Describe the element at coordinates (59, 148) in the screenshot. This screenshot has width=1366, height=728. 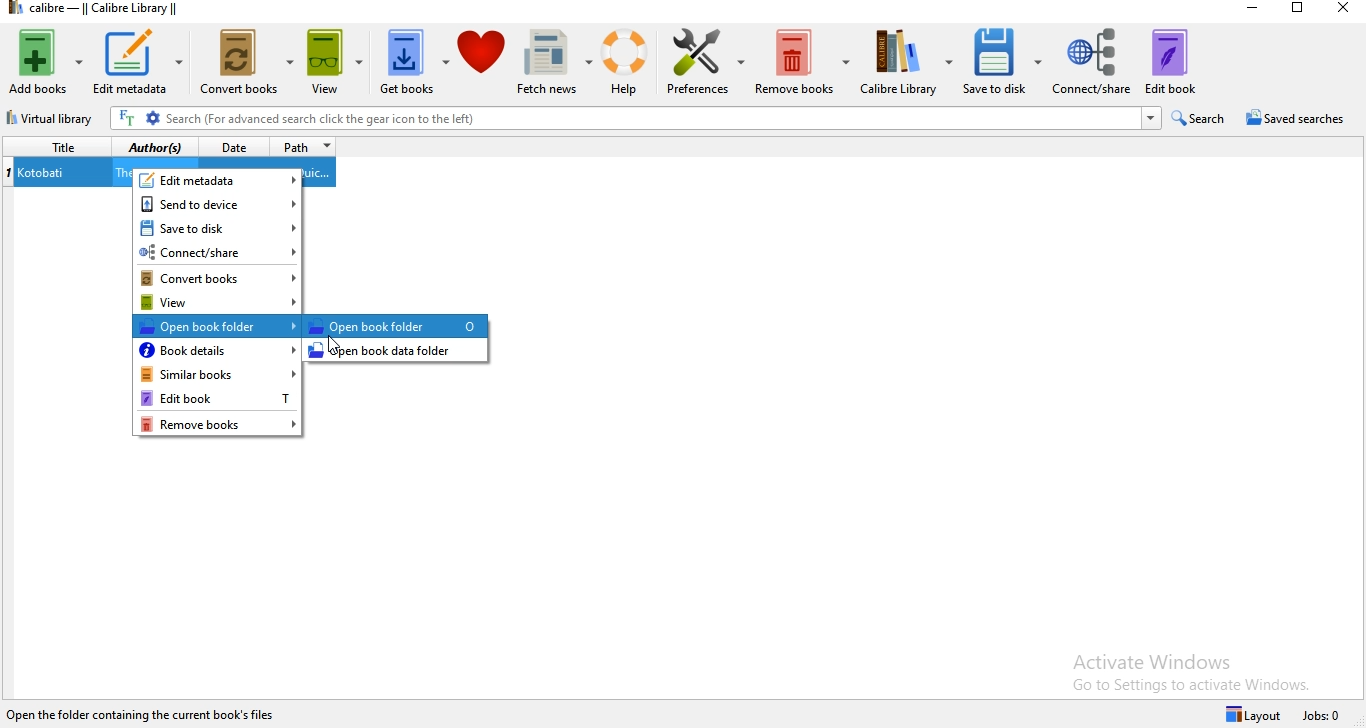
I see `title` at that location.